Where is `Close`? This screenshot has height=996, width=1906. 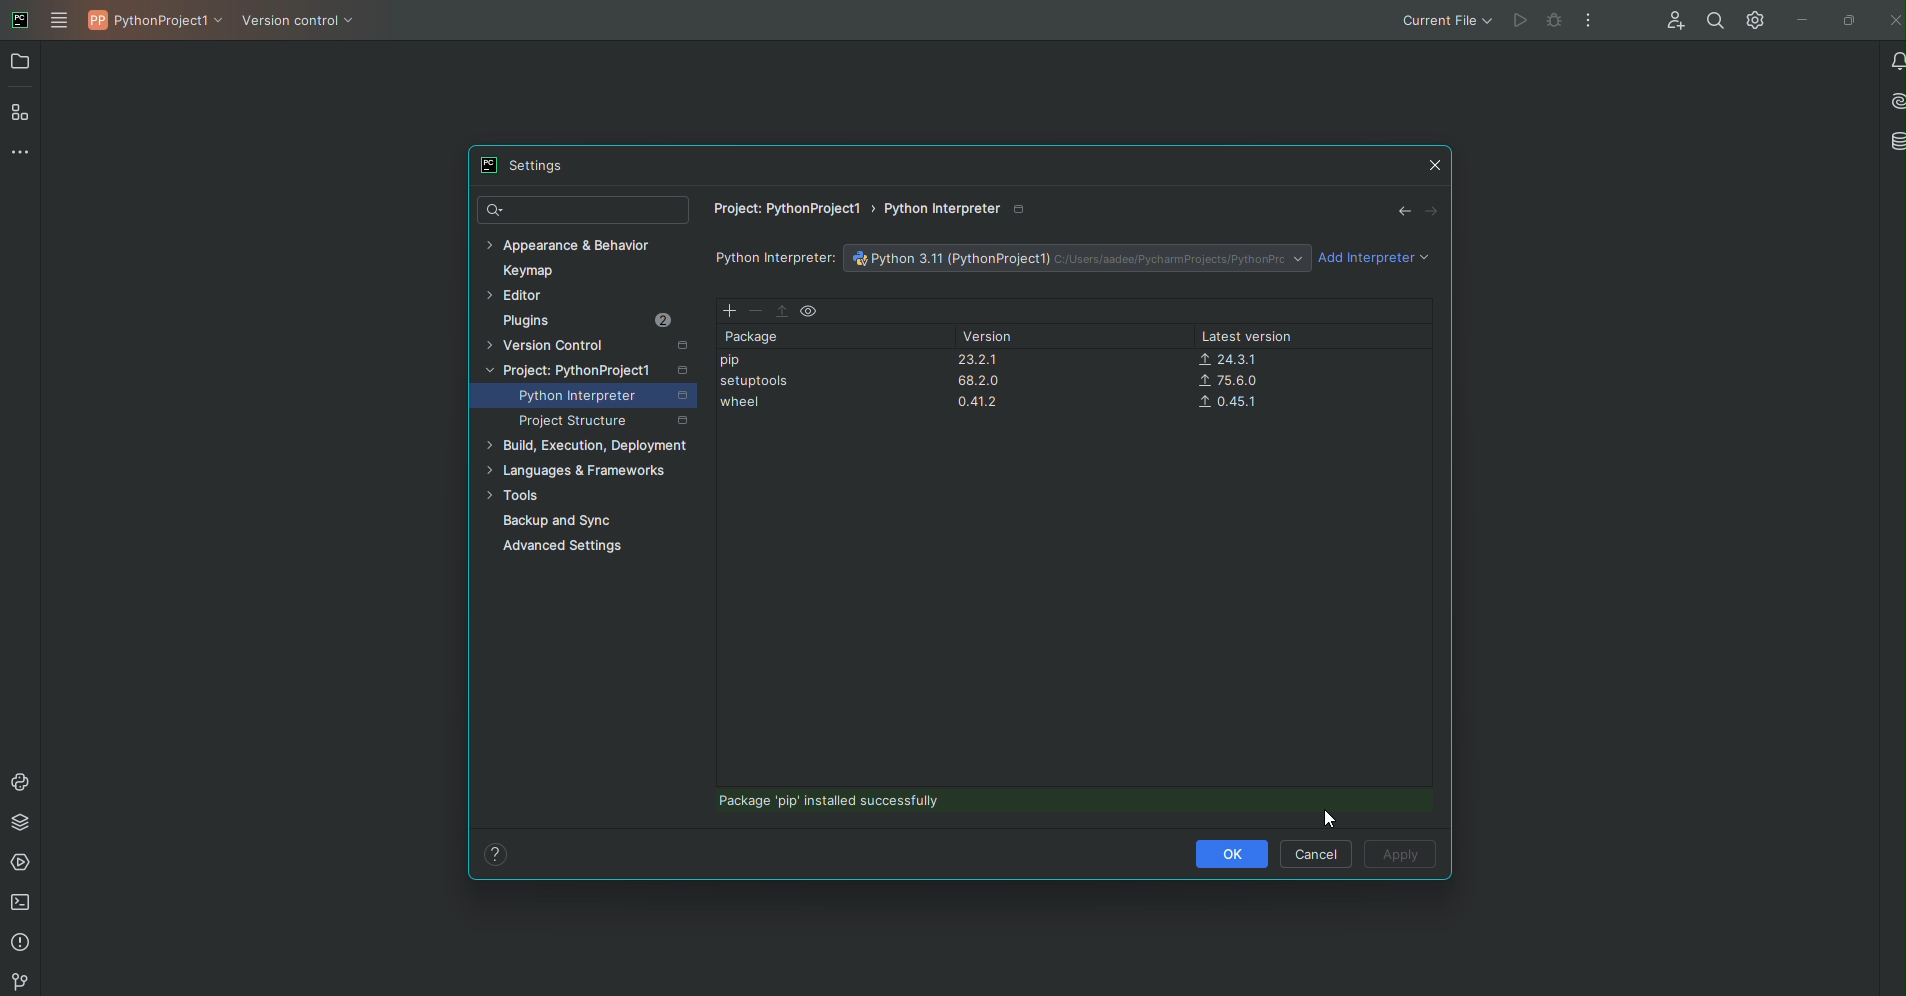 Close is located at coordinates (1432, 165).